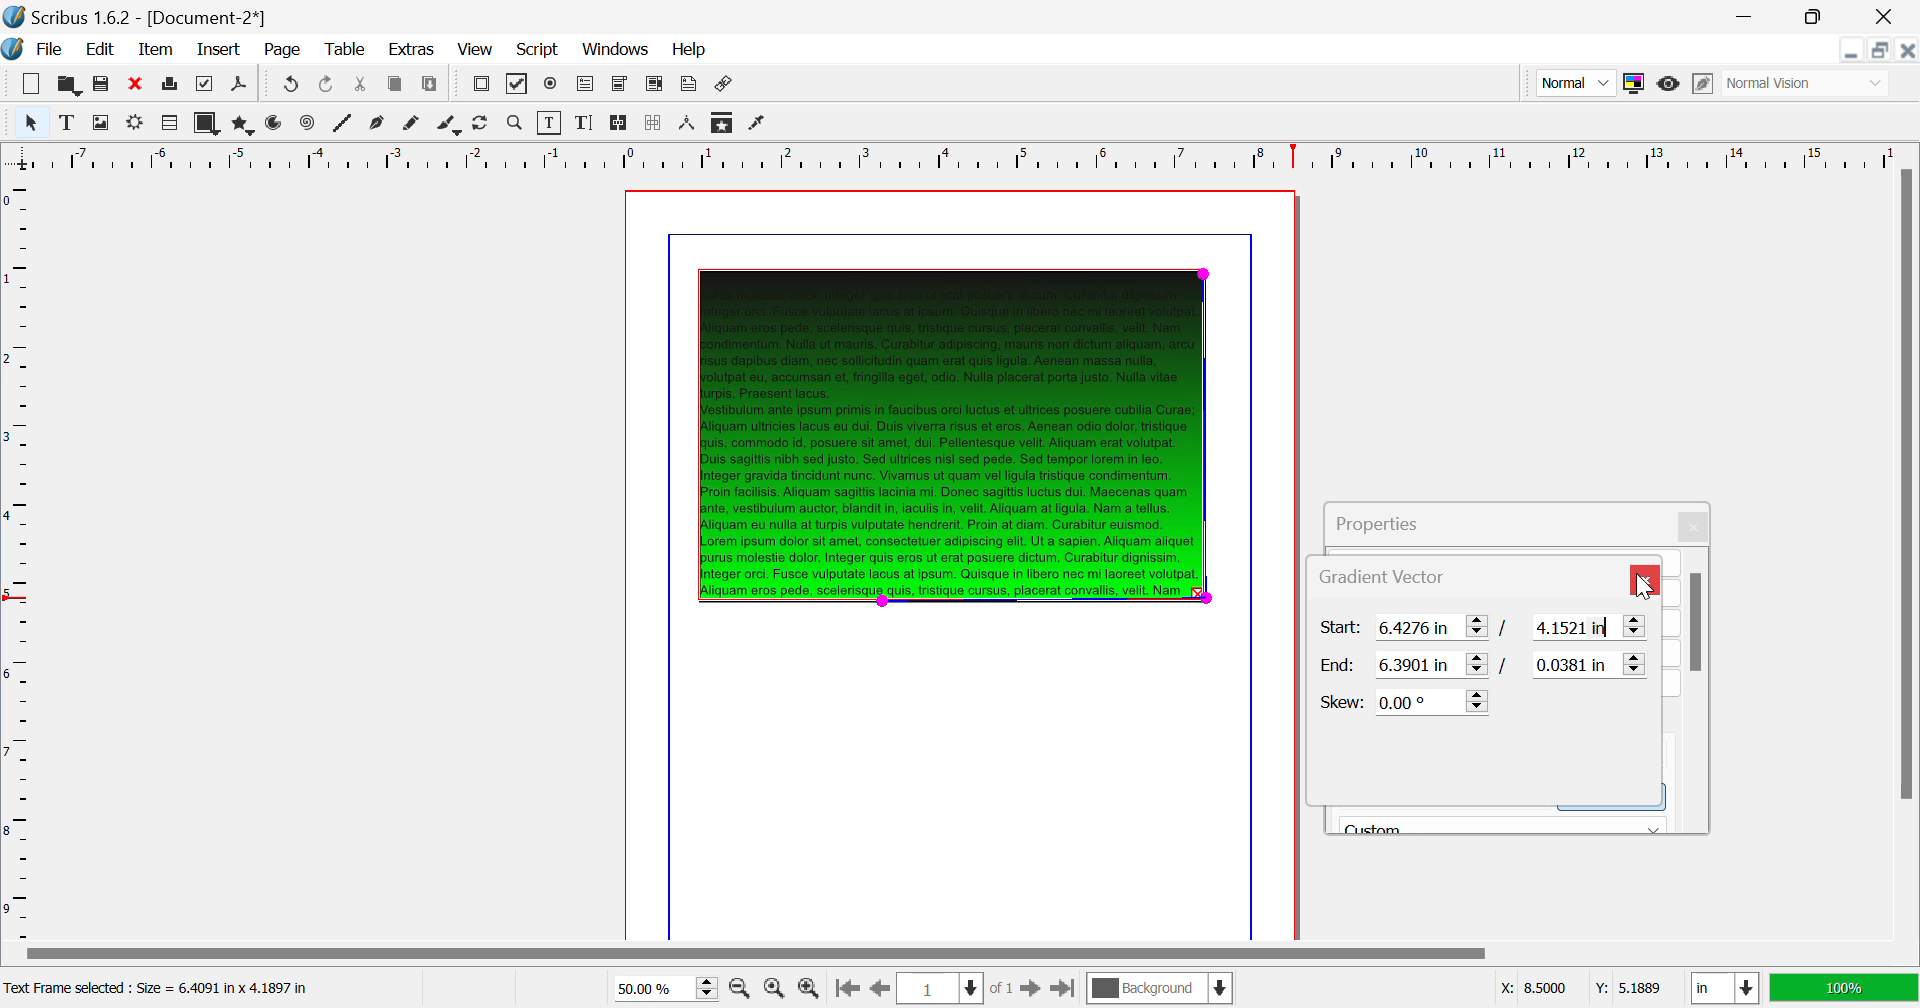 Image resolution: width=1920 pixels, height=1008 pixels. Describe the element at coordinates (1726, 990) in the screenshot. I see `Measurement Units` at that location.